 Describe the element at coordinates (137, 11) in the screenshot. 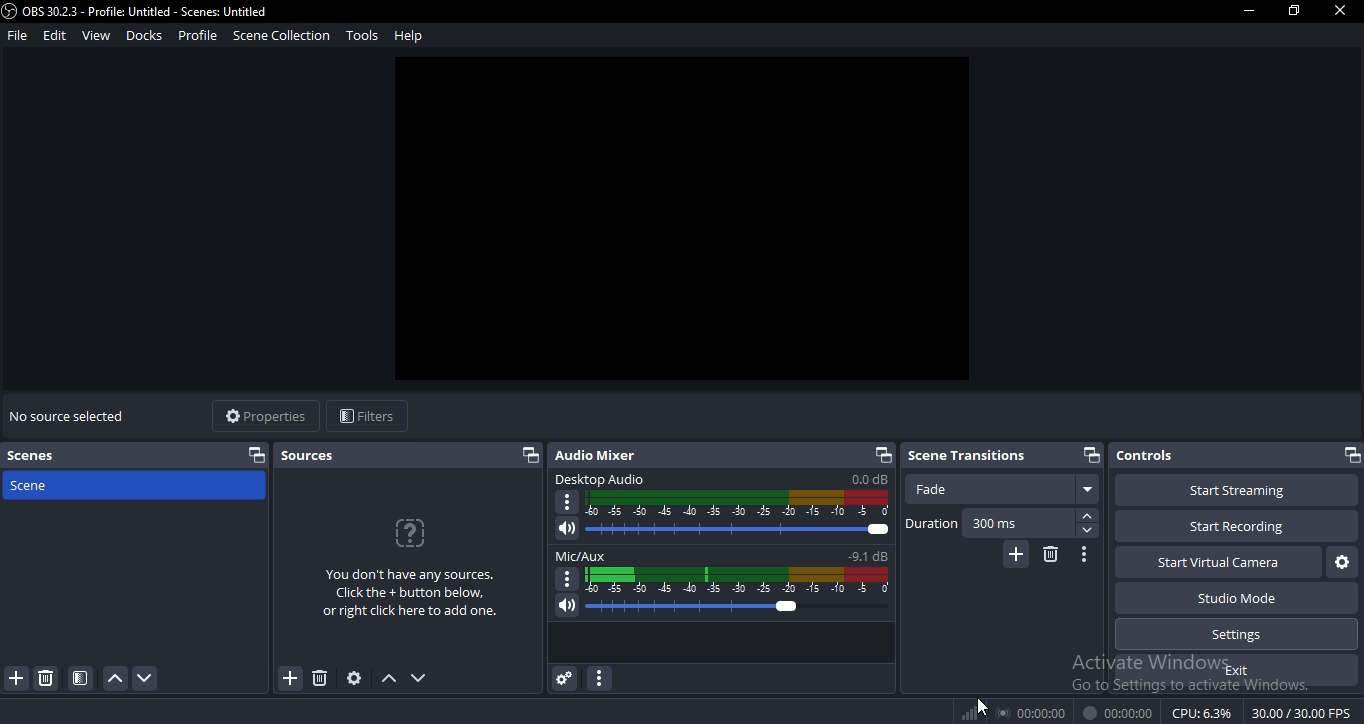

I see `‘OBS 30.2.3 - Profile: Untitled - Scenes: Untitled` at that location.